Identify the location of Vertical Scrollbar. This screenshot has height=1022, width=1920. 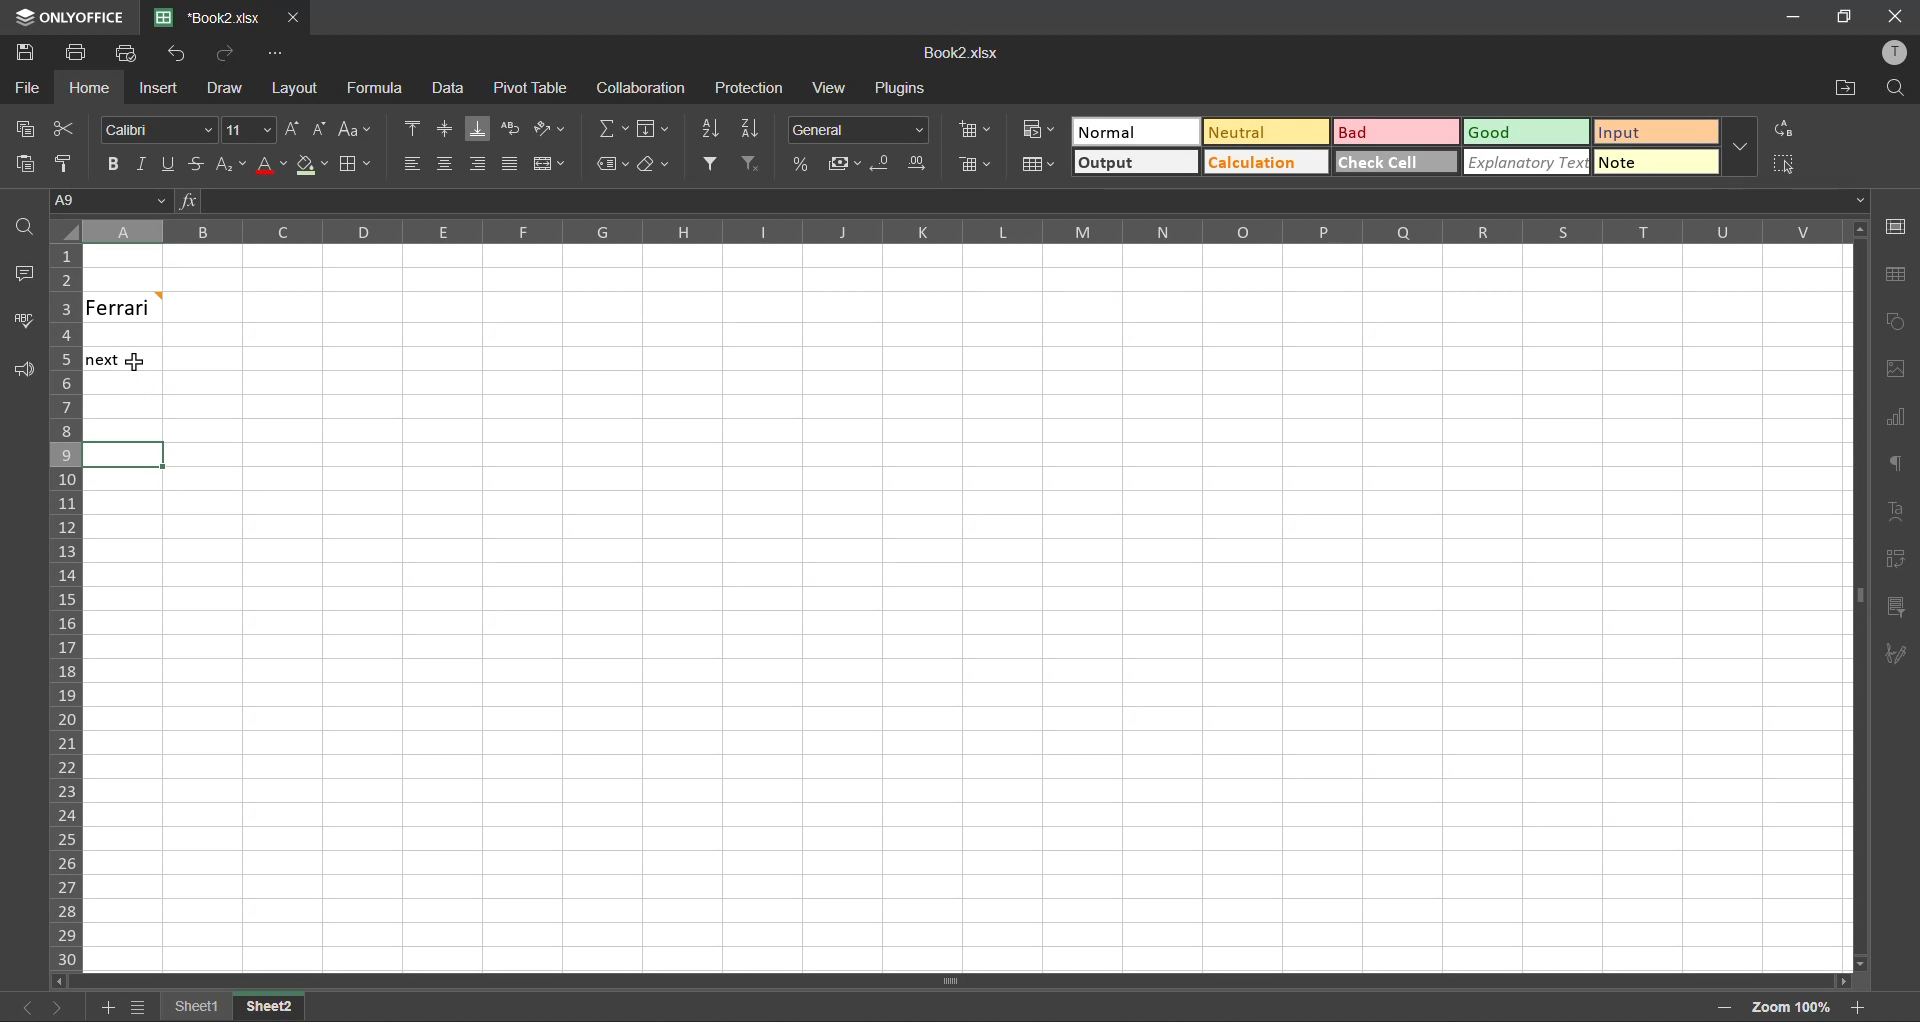
(954, 983).